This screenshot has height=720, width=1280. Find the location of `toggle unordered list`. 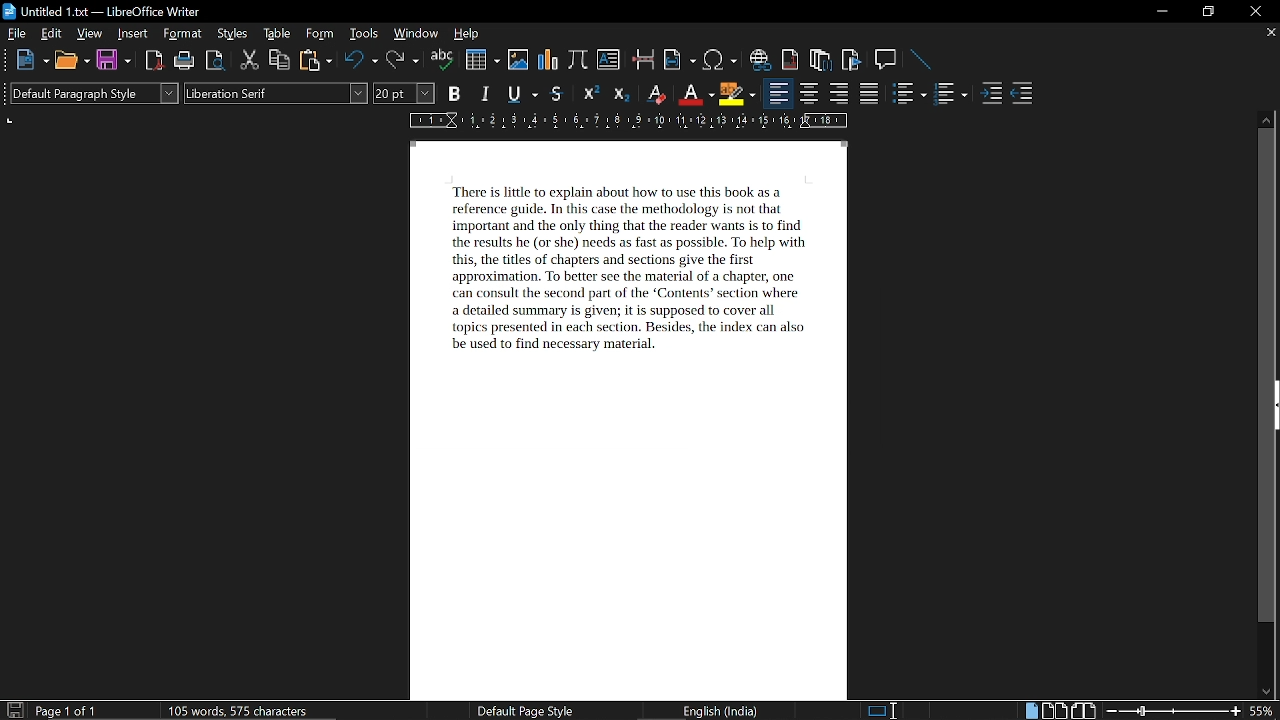

toggle unordered list is located at coordinates (950, 94).